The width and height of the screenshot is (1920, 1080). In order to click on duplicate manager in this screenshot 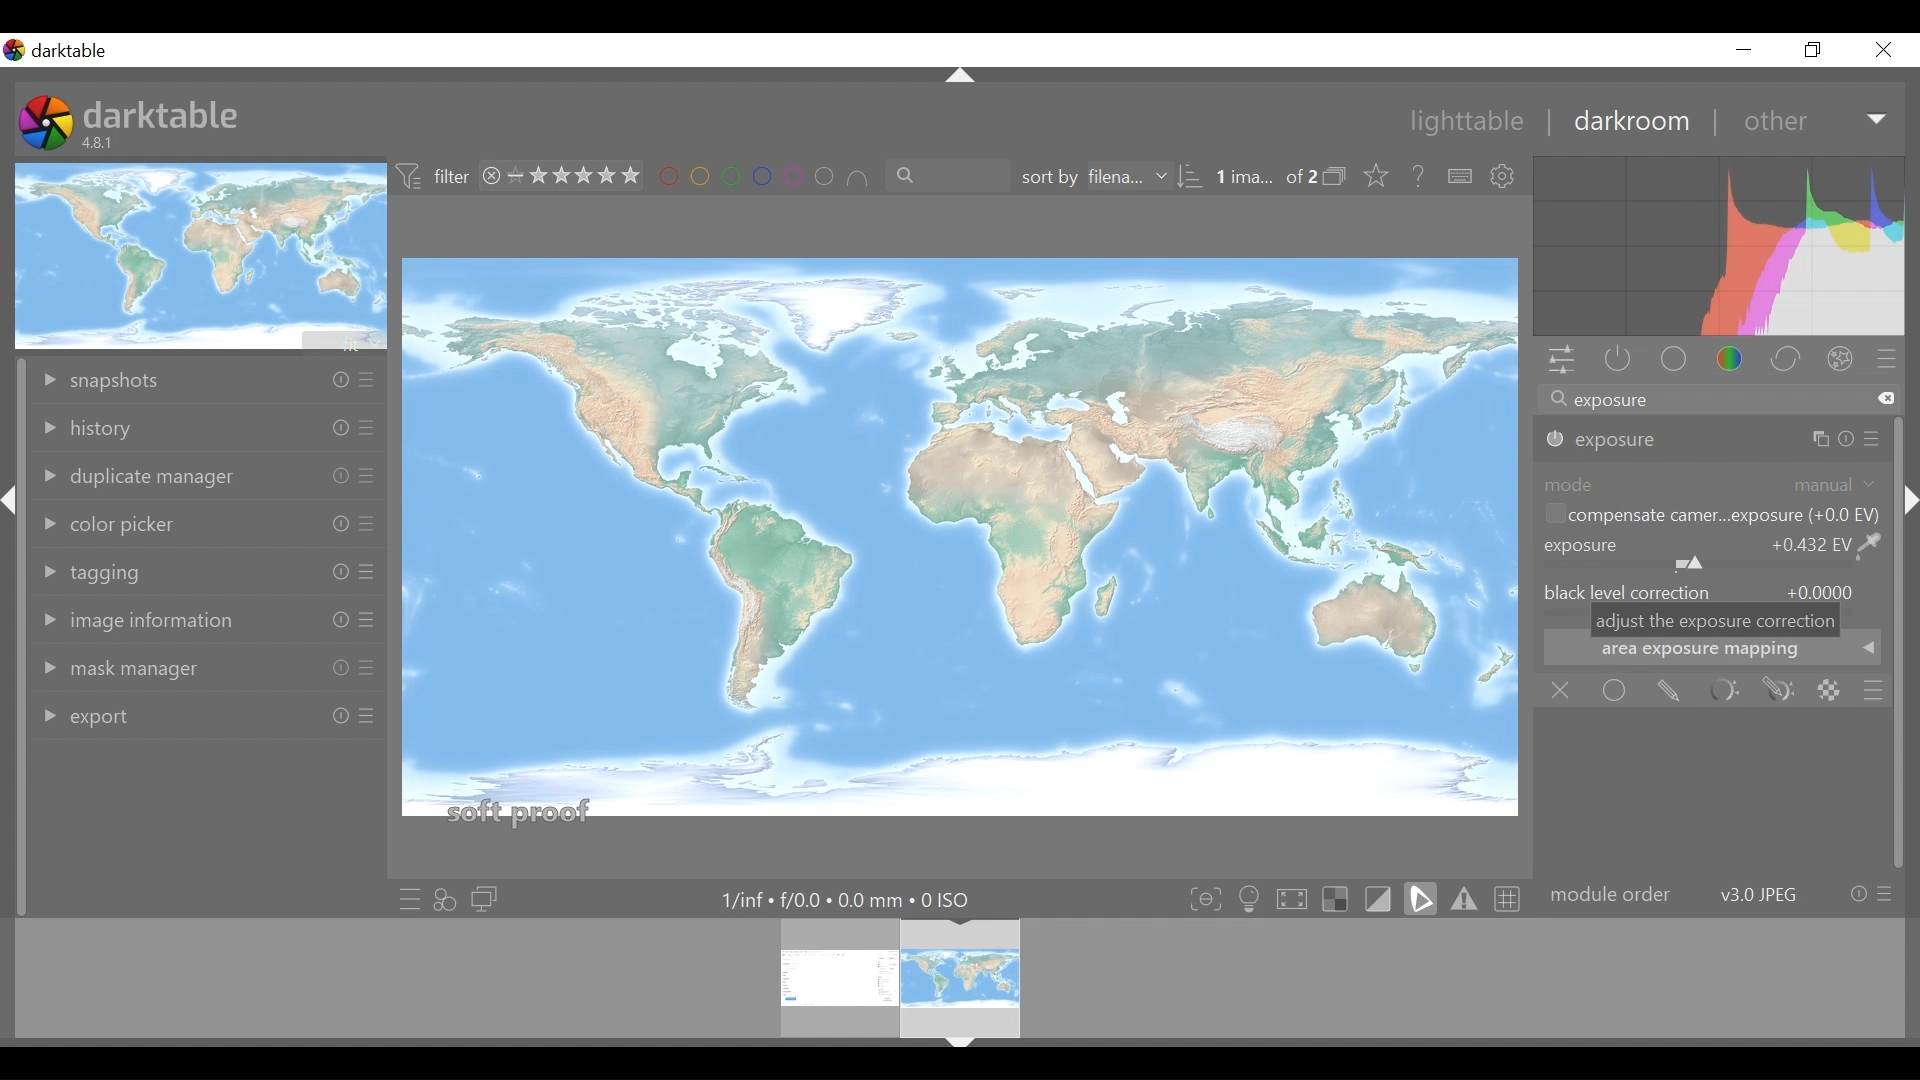, I will do `click(146, 476)`.